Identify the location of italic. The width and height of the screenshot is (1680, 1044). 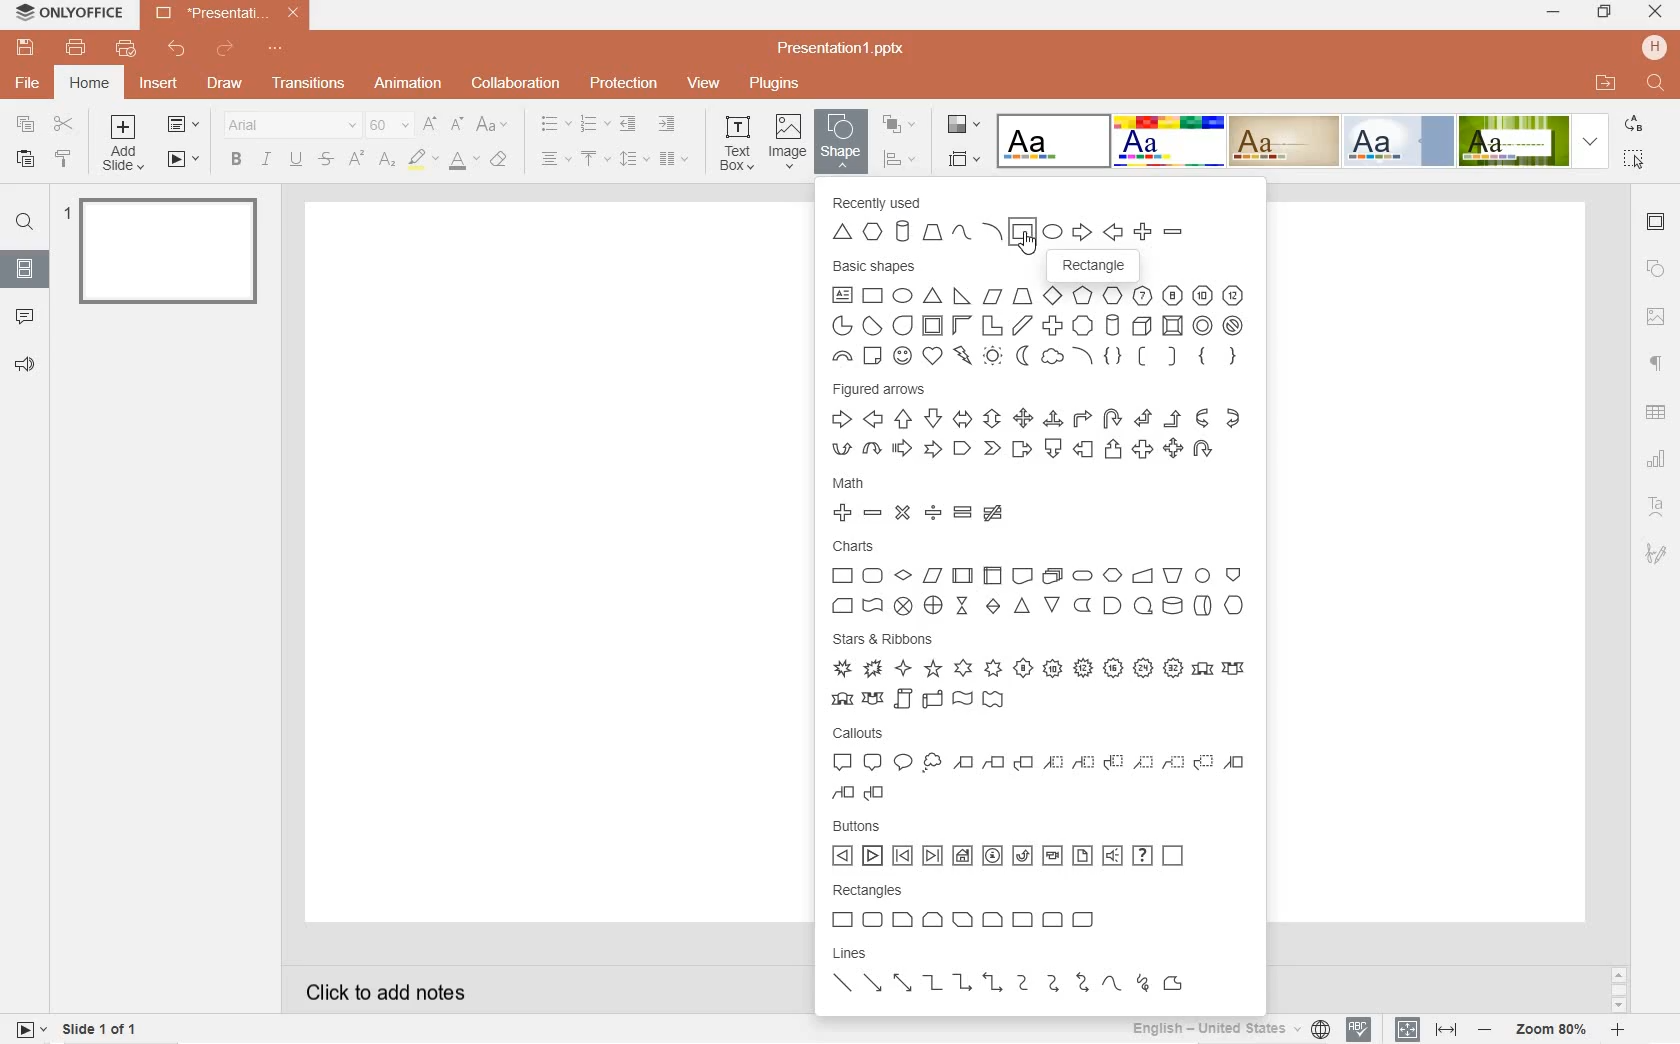
(266, 159).